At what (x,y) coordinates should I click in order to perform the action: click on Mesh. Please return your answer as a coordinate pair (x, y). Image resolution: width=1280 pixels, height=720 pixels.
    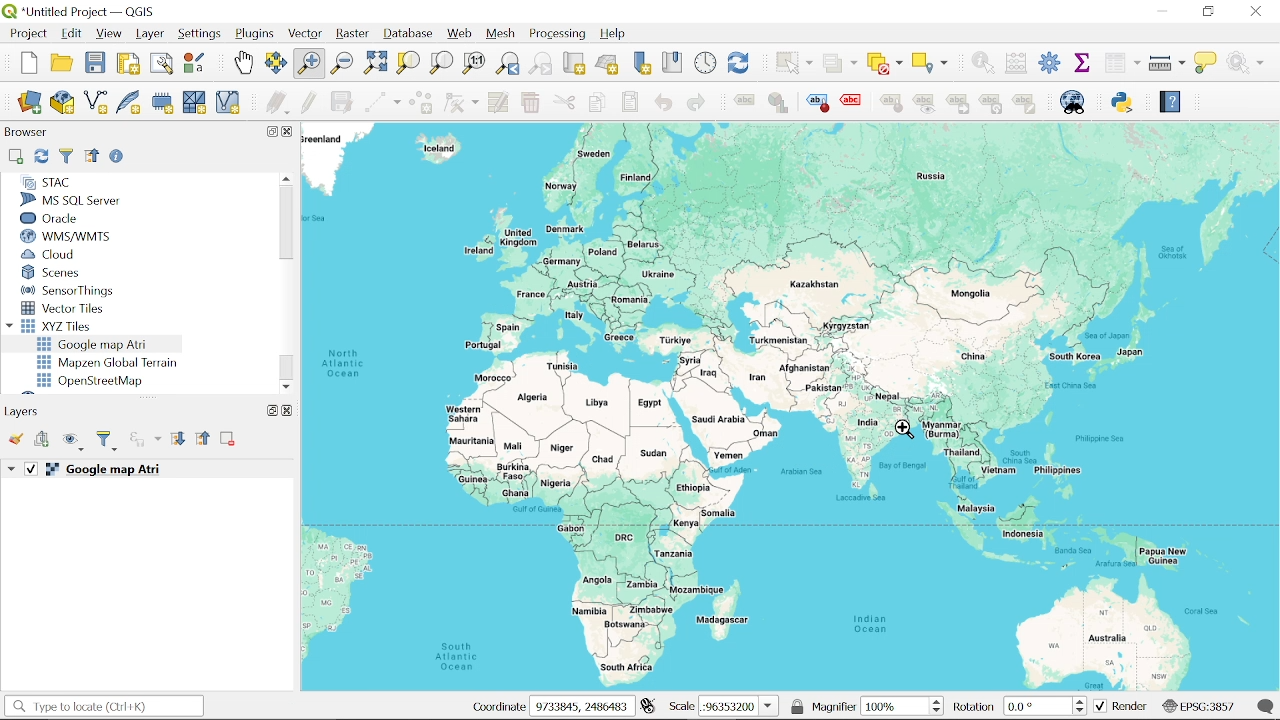
    Looking at the image, I should click on (502, 34).